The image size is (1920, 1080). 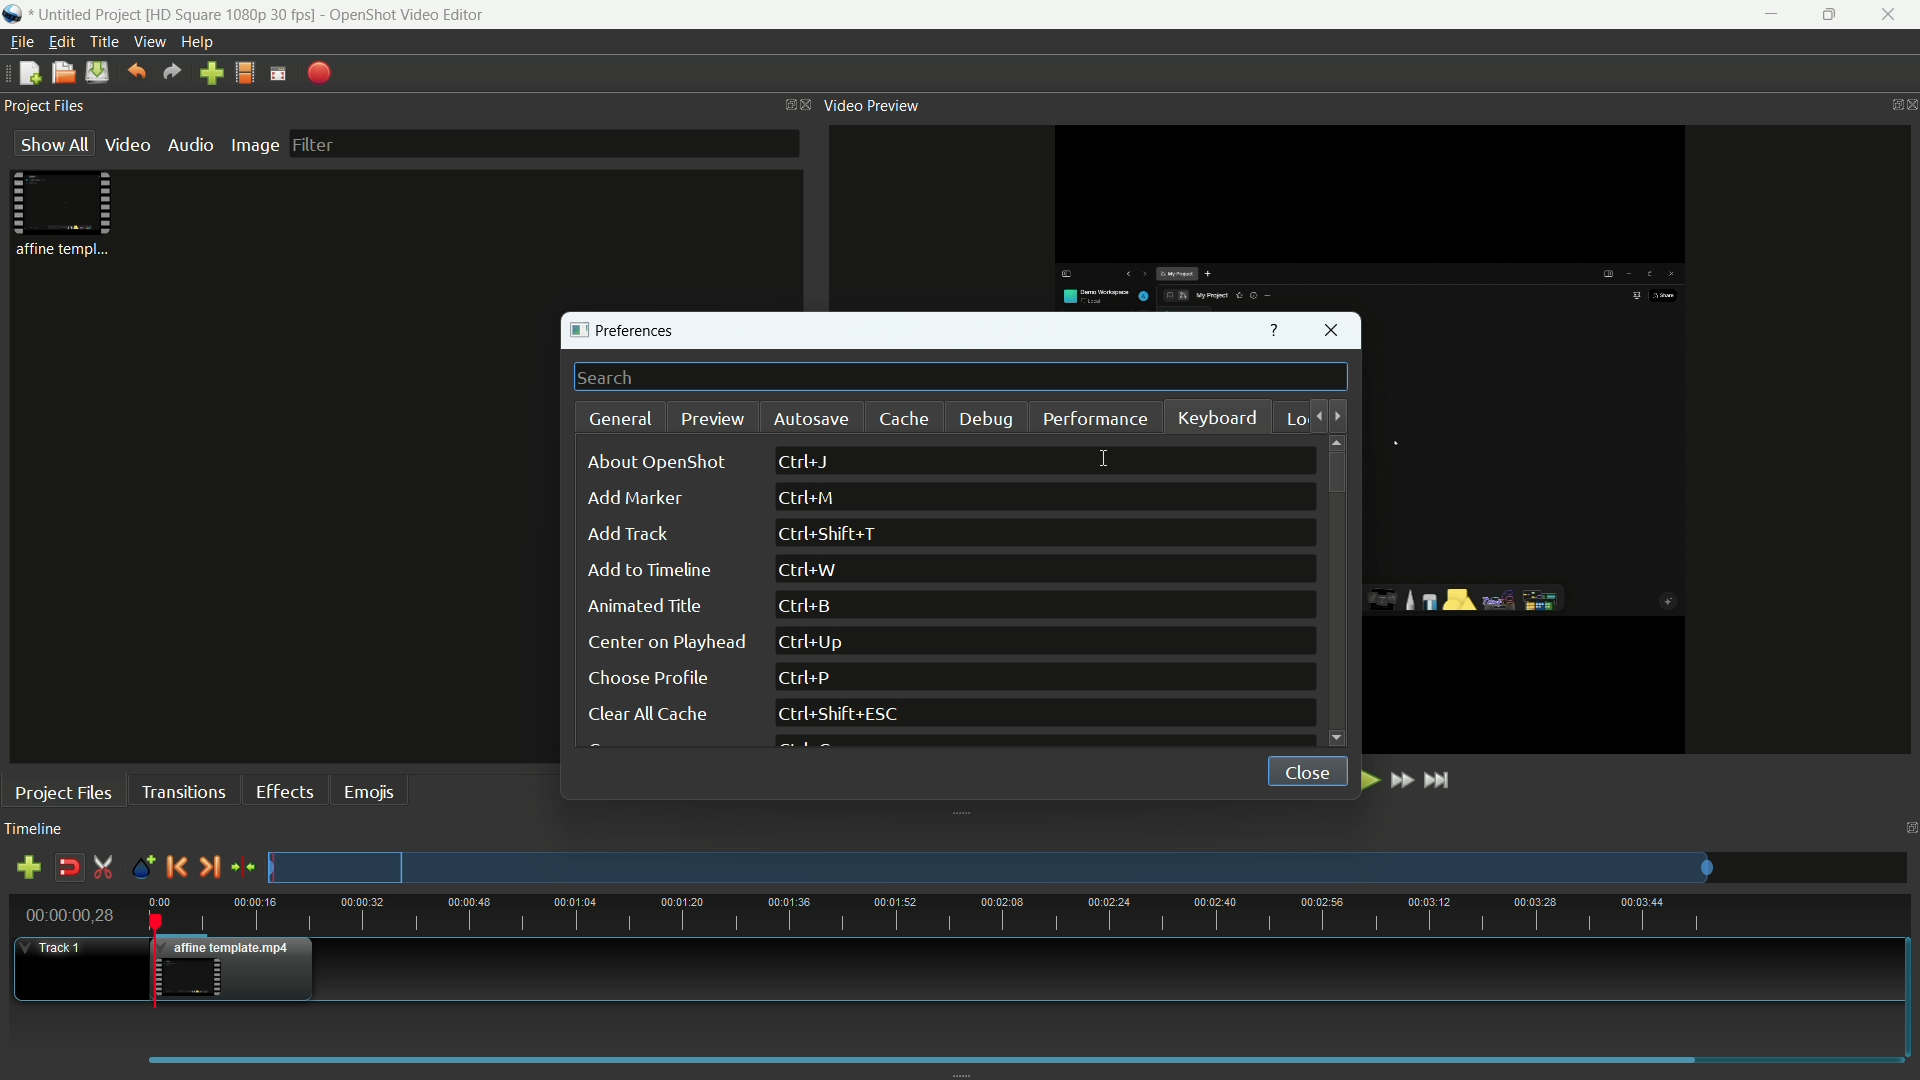 What do you see at coordinates (1274, 332) in the screenshot?
I see `get help` at bounding box center [1274, 332].